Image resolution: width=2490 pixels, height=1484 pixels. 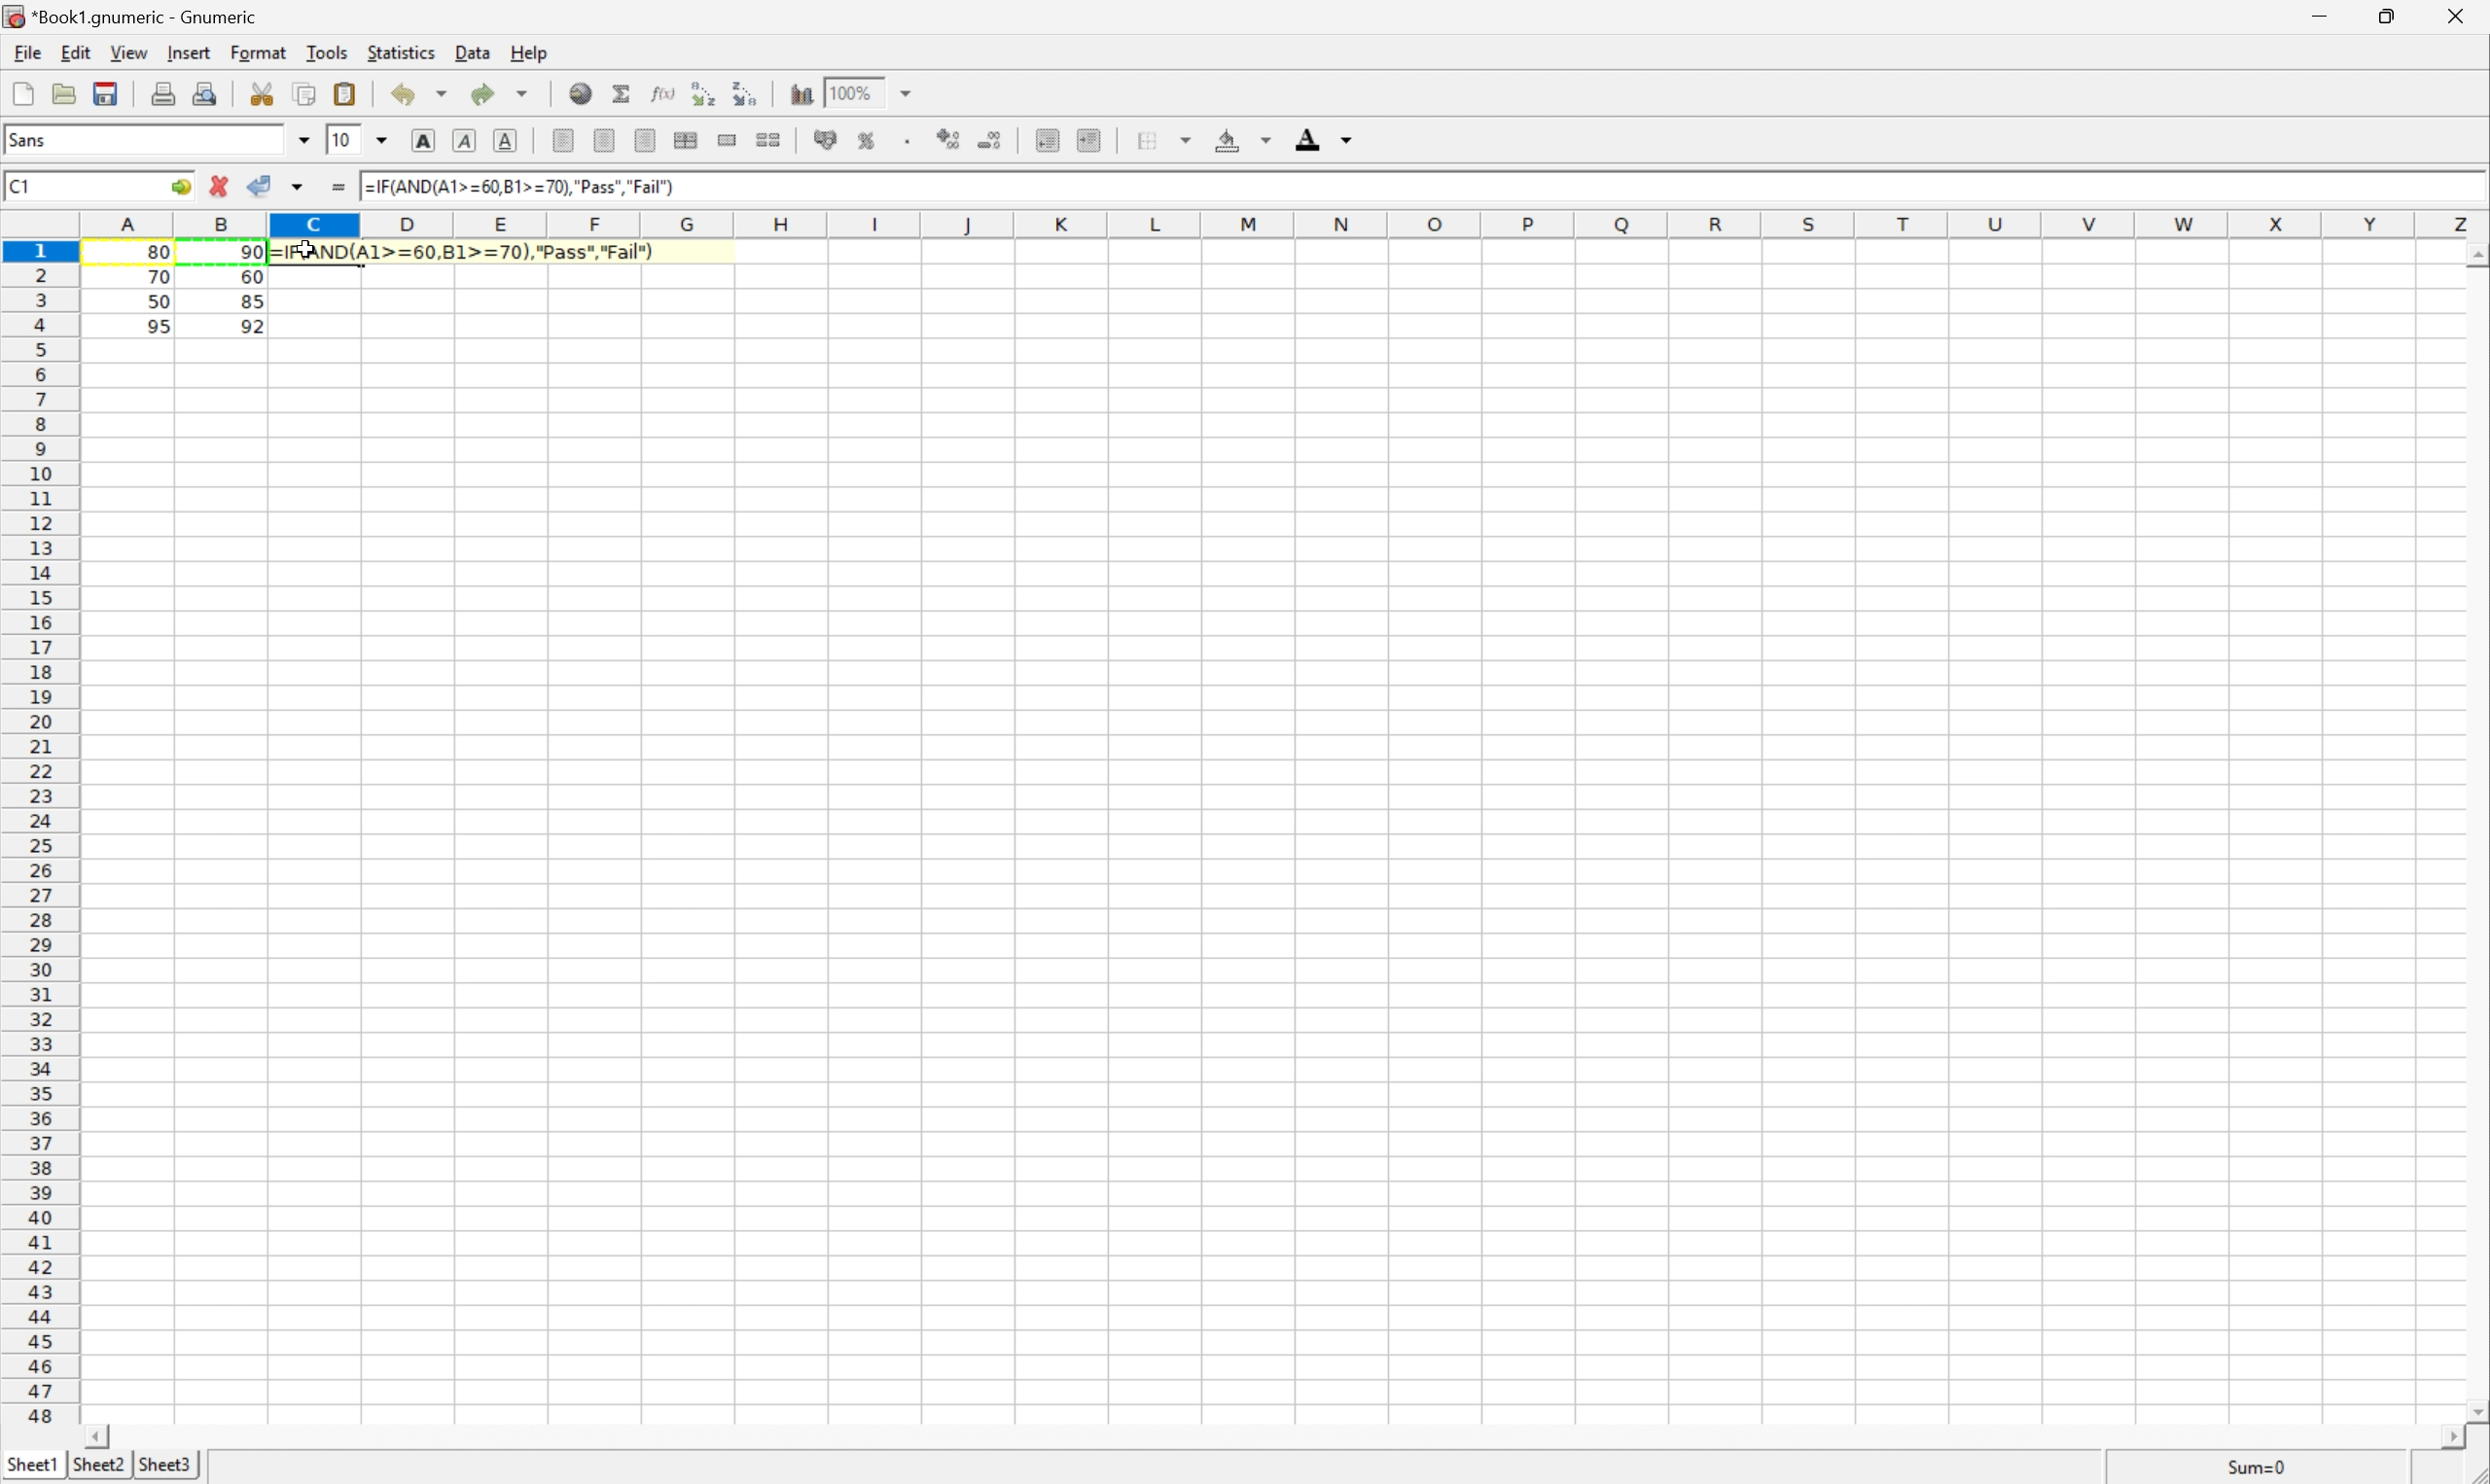 I want to click on Increase the number of decimals displayed, so click(x=951, y=139).